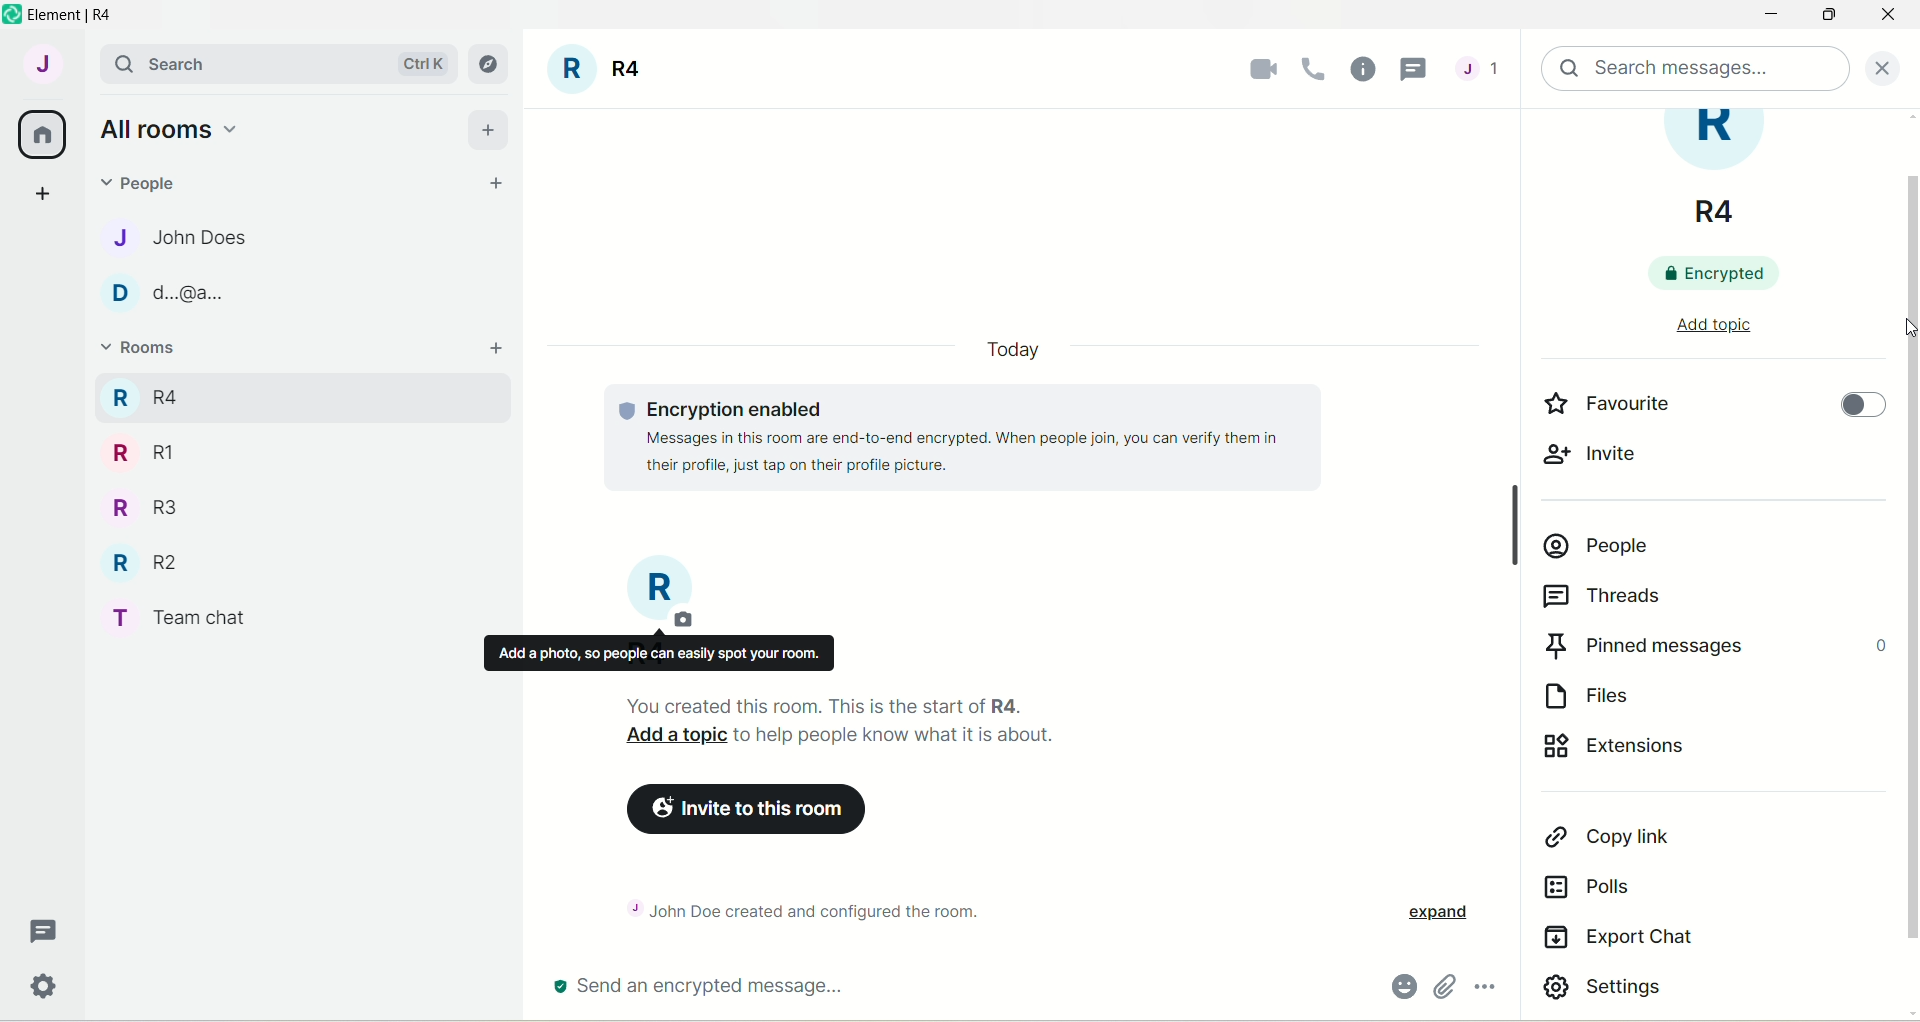 This screenshot has width=1920, height=1022. What do you see at coordinates (41, 63) in the screenshot?
I see `account` at bounding box center [41, 63].